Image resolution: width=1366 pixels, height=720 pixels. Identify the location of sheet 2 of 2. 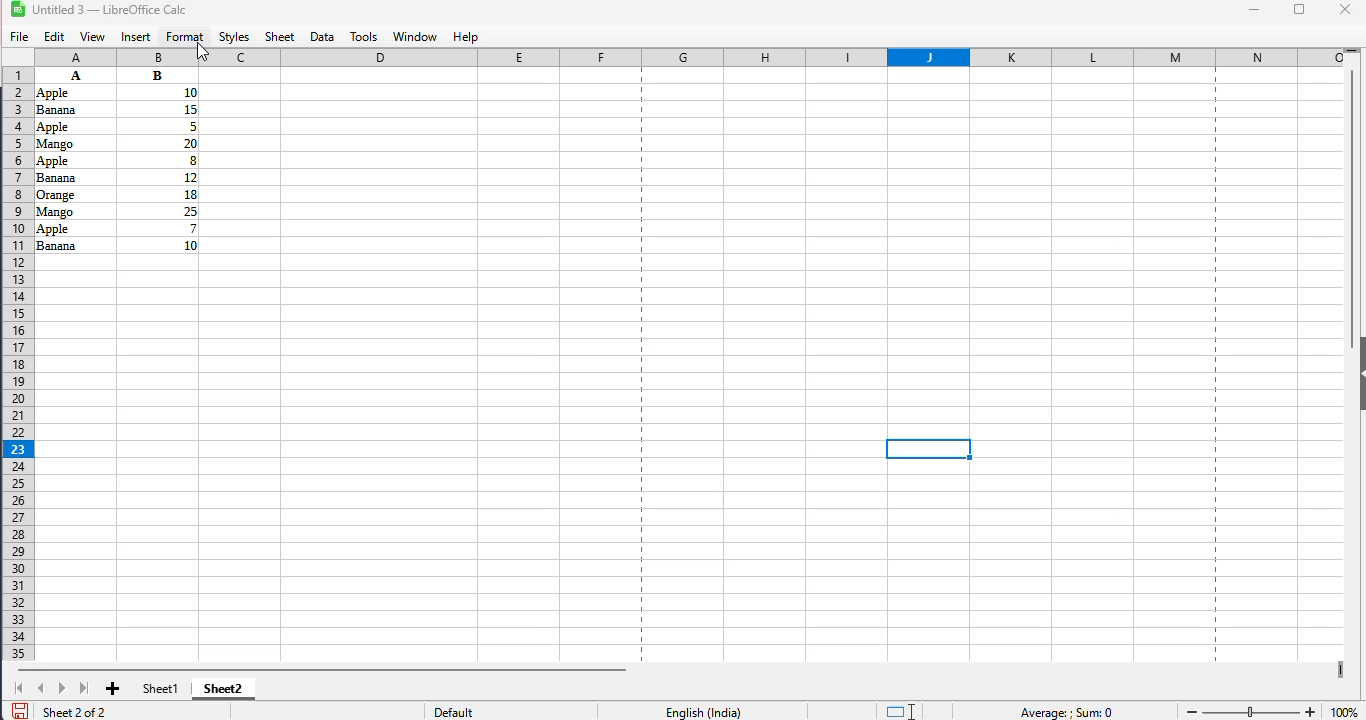
(73, 711).